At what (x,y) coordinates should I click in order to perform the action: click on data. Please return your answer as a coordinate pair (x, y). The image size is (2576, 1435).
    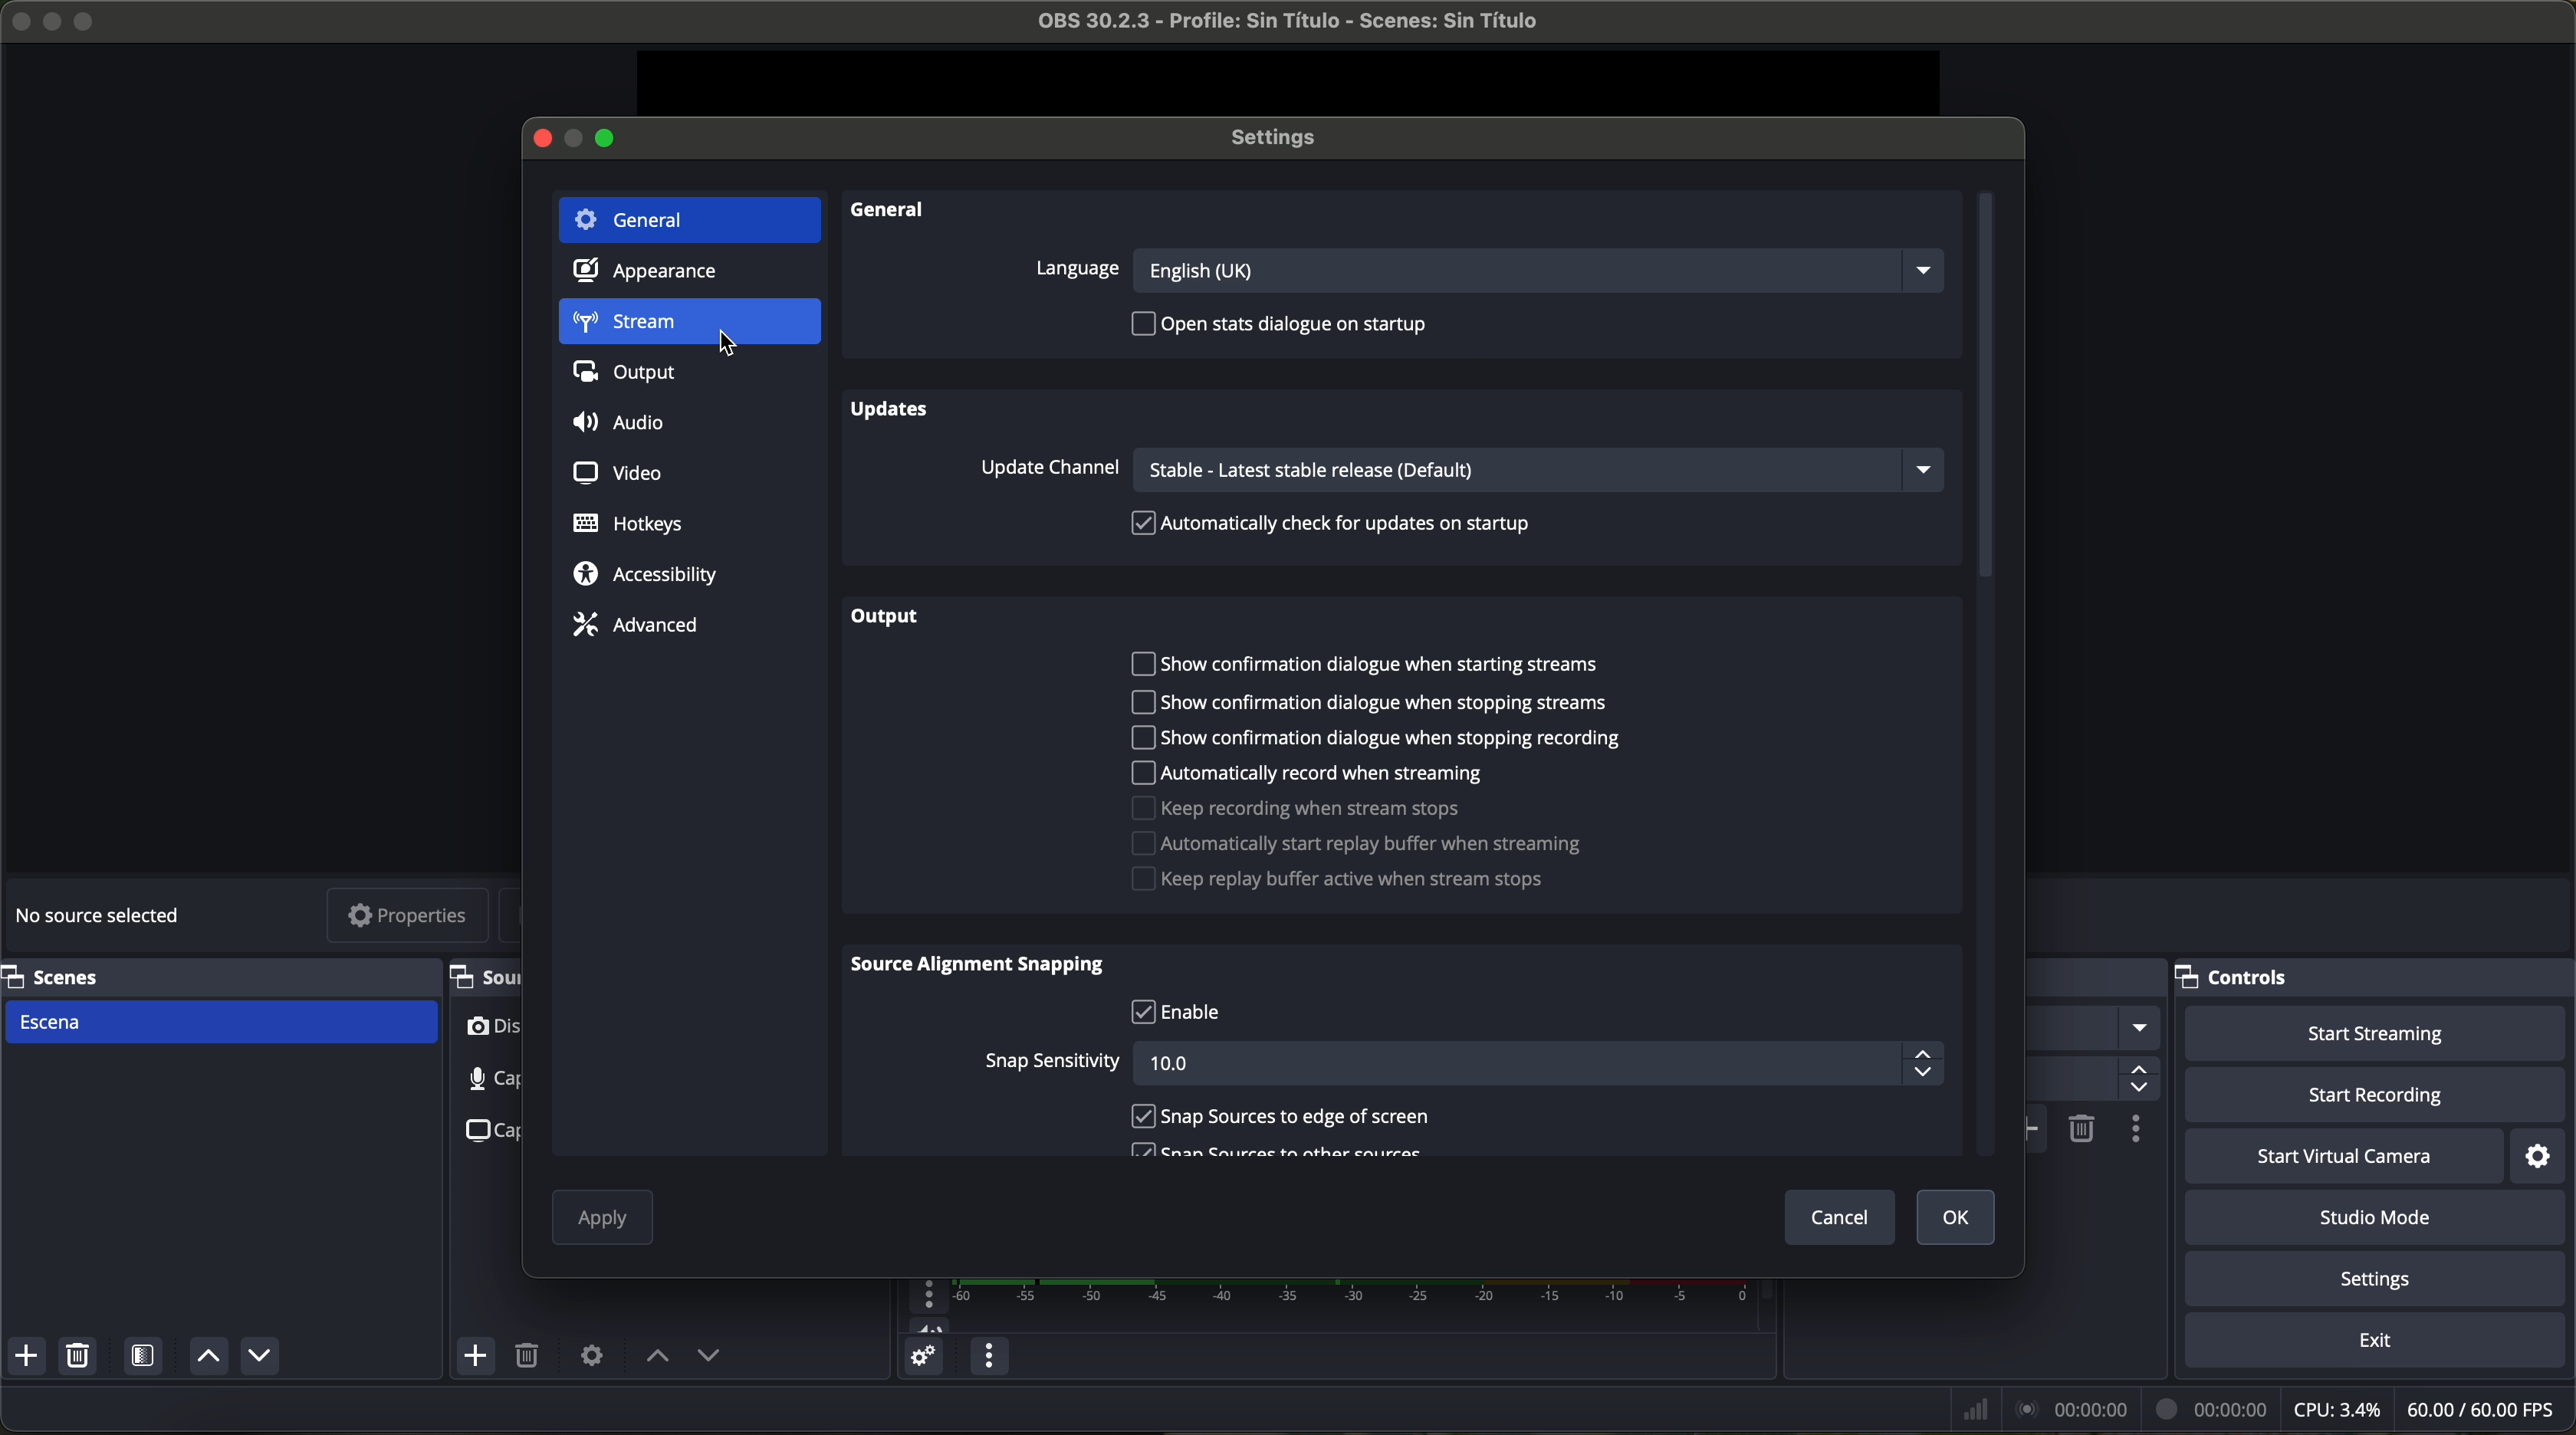
    Looking at the image, I should click on (2256, 1409).